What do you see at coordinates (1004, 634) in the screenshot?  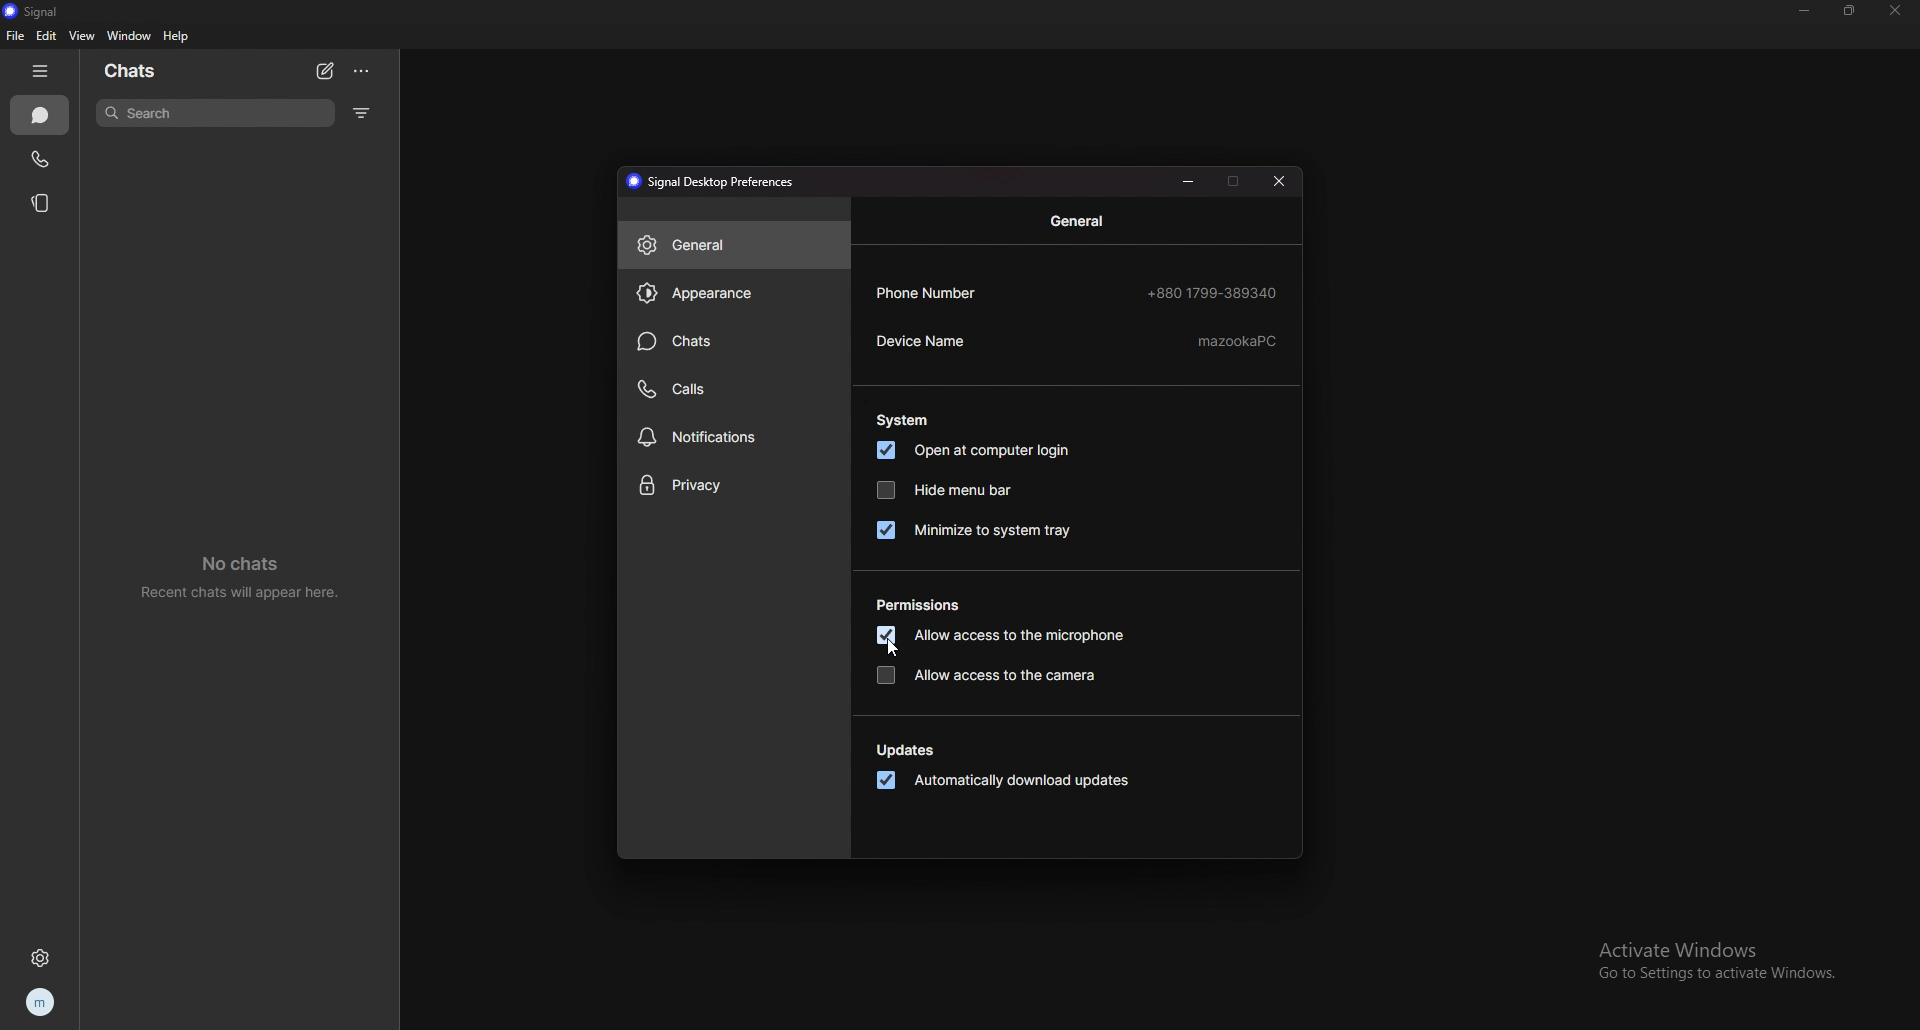 I see `allow access to microphone` at bounding box center [1004, 634].